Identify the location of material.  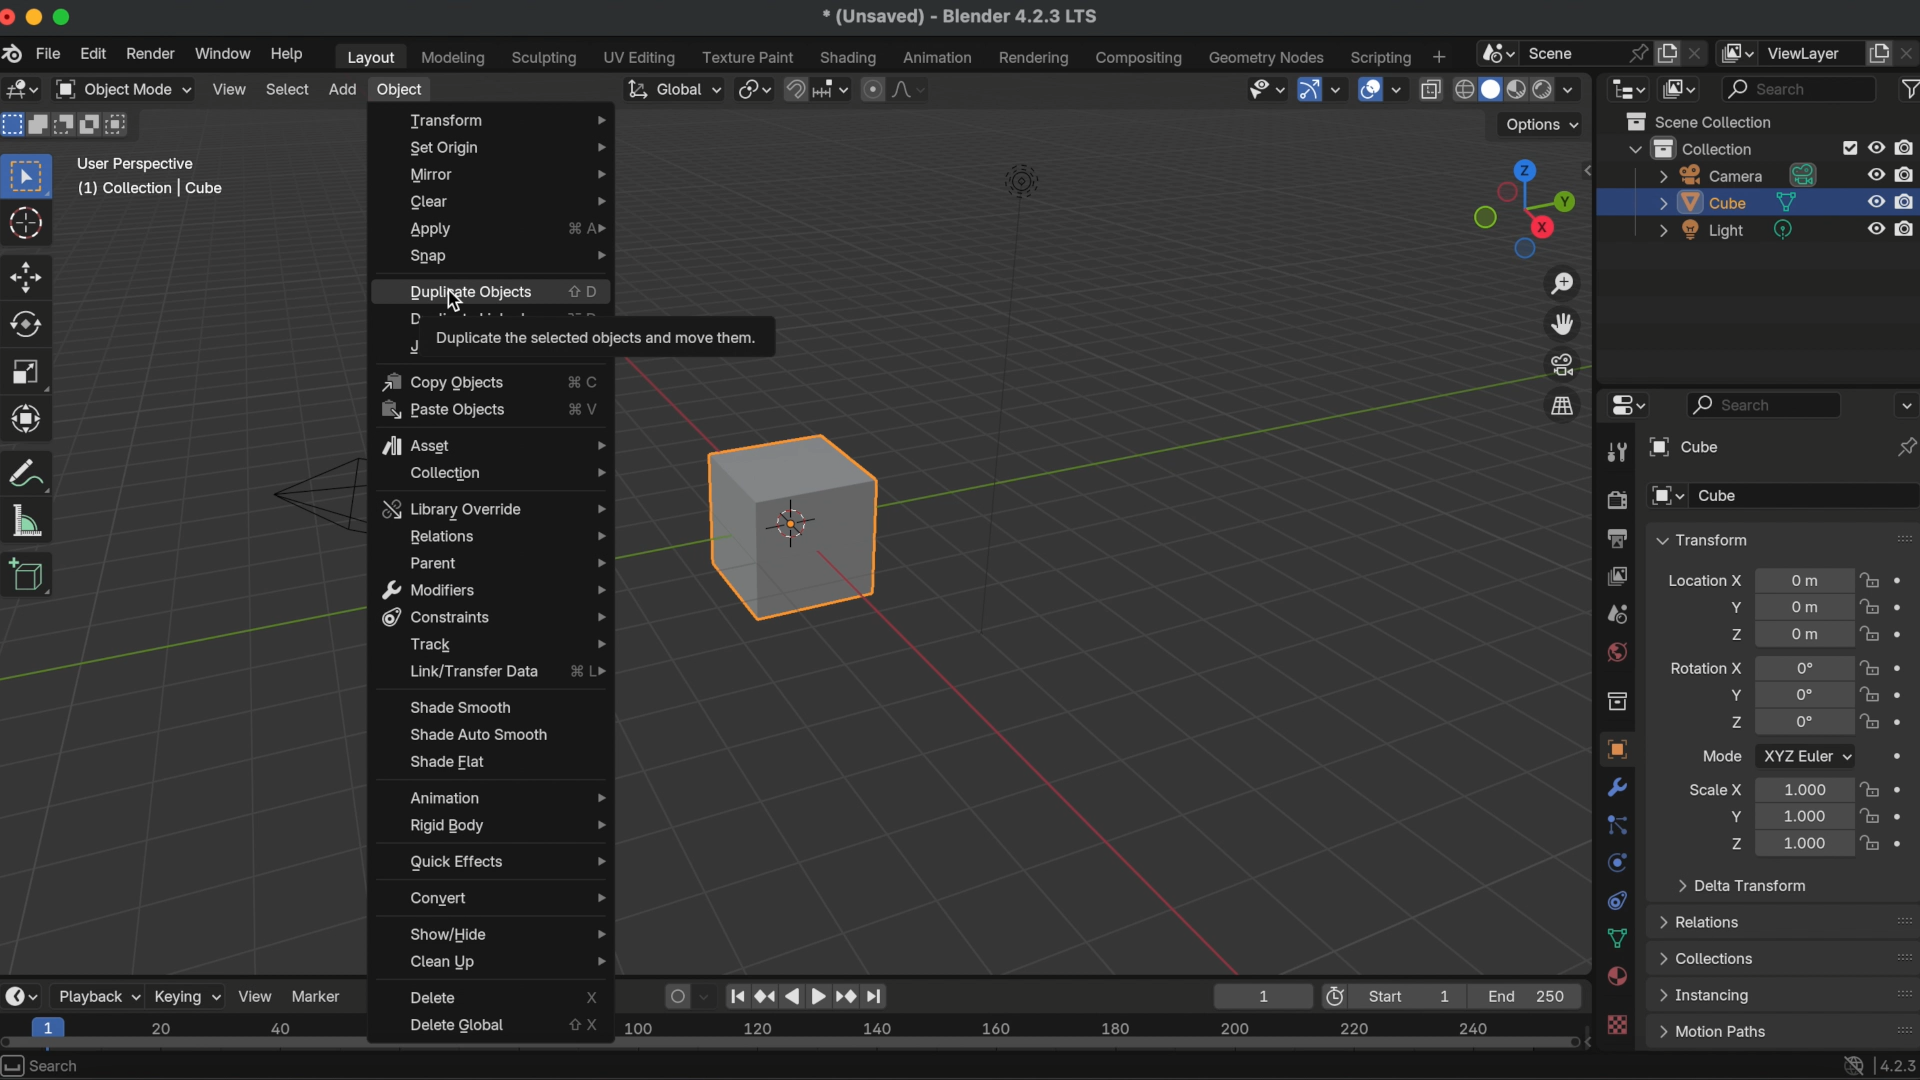
(1618, 978).